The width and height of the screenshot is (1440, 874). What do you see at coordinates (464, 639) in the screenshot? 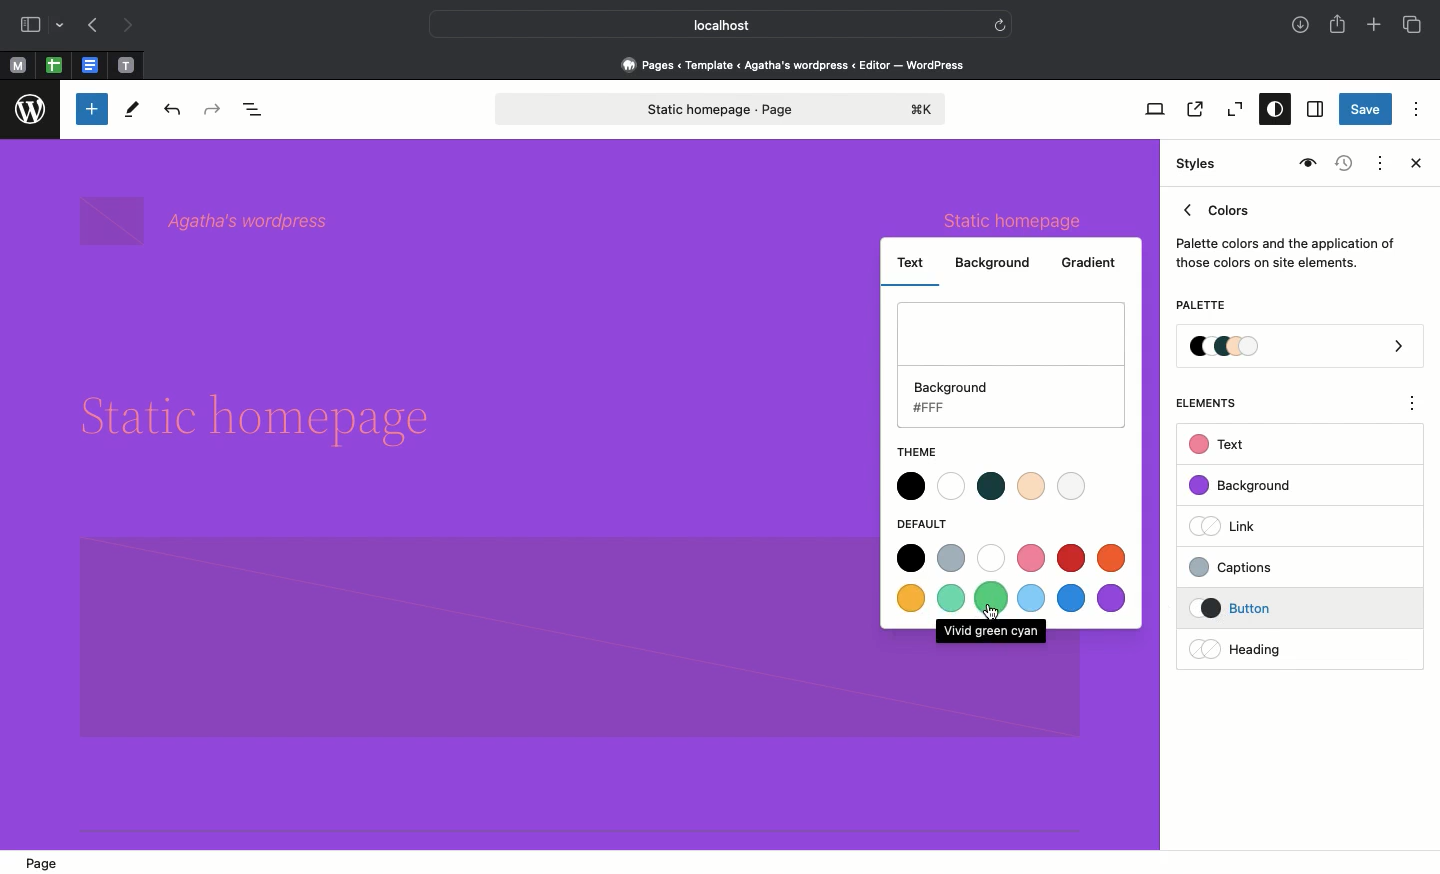
I see `Block` at bounding box center [464, 639].